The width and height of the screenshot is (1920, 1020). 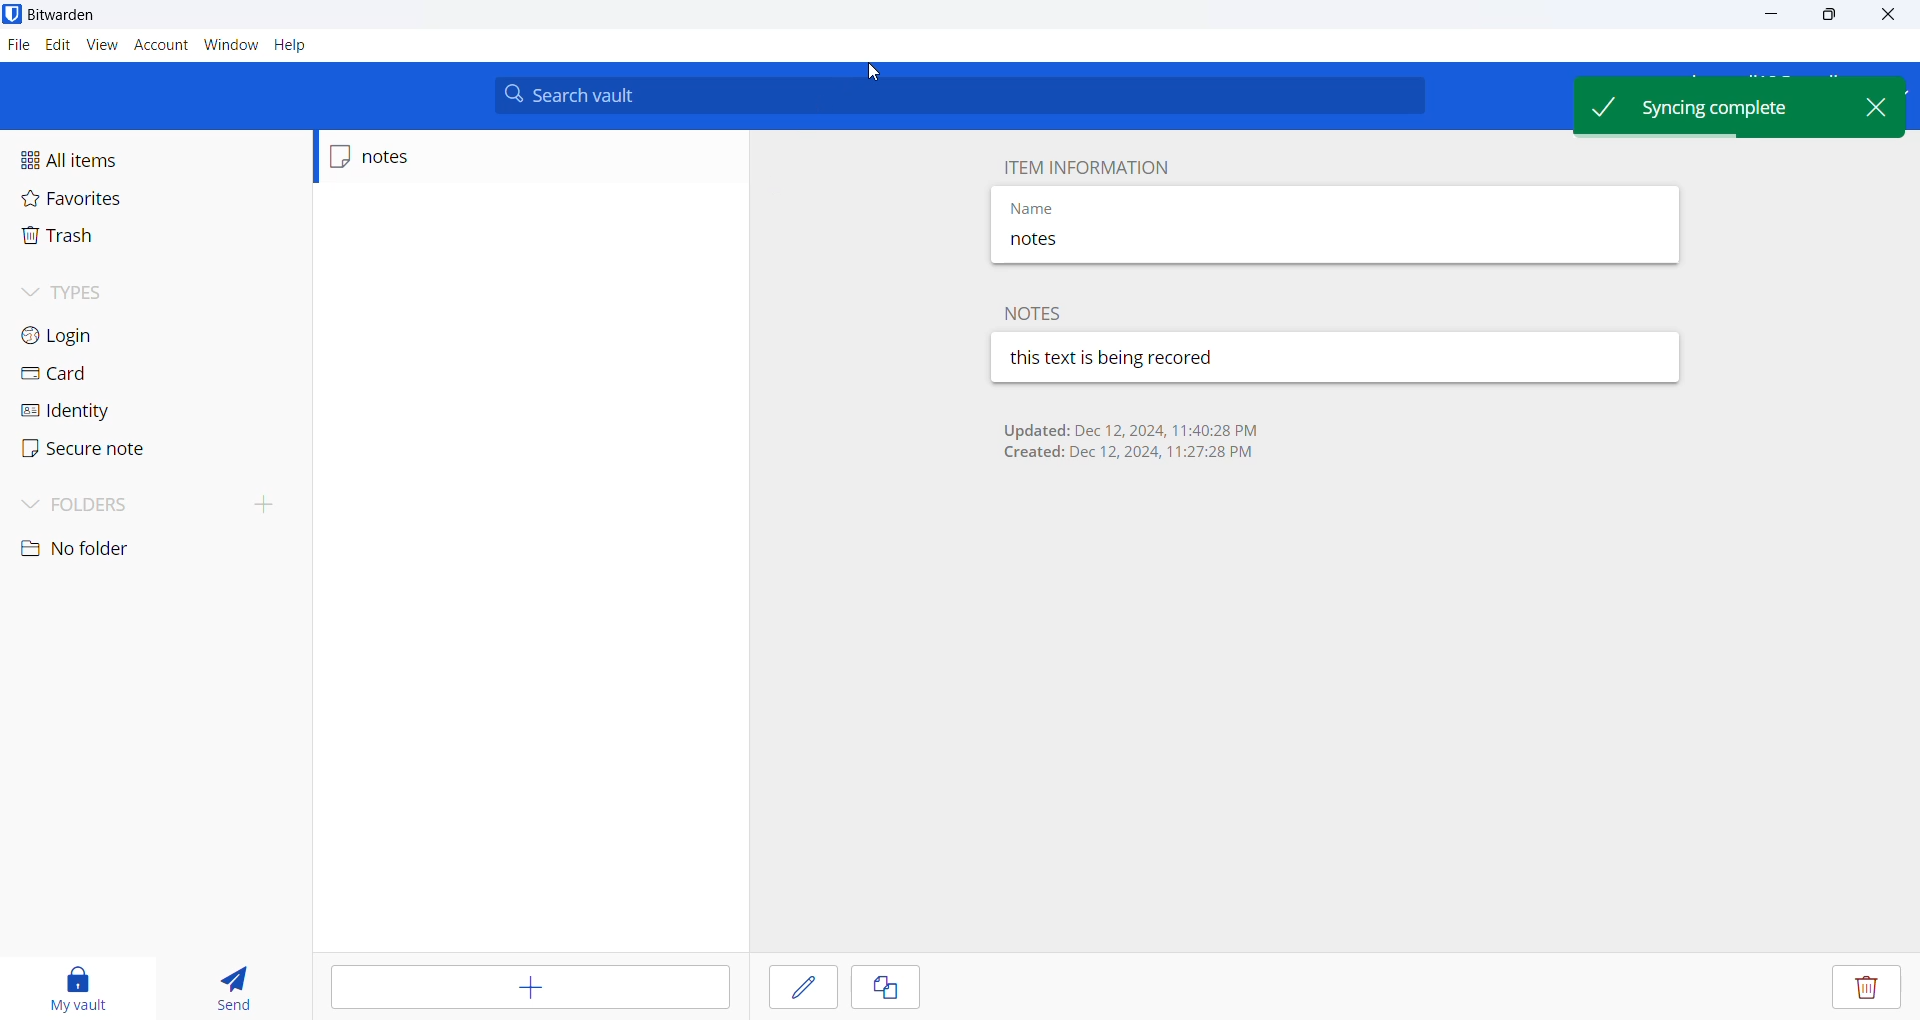 I want to click on files, so click(x=15, y=42).